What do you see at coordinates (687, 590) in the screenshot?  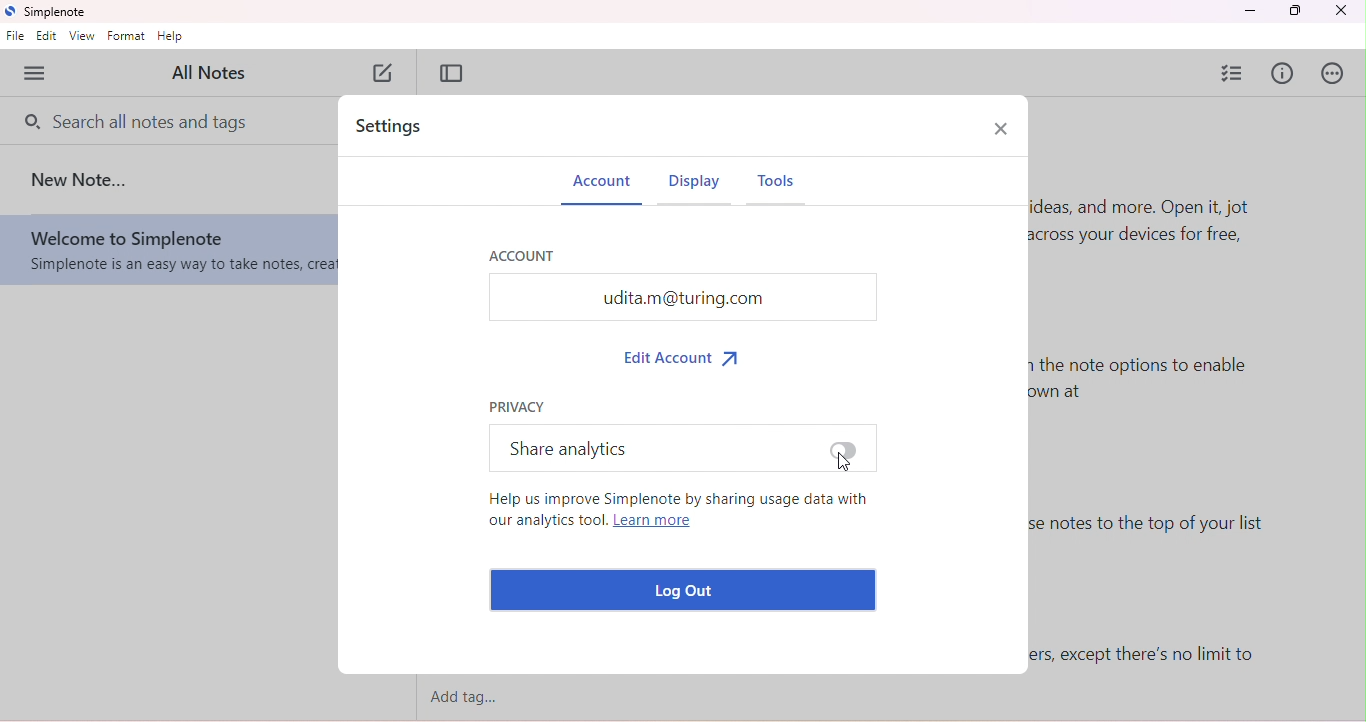 I see `log out` at bounding box center [687, 590].